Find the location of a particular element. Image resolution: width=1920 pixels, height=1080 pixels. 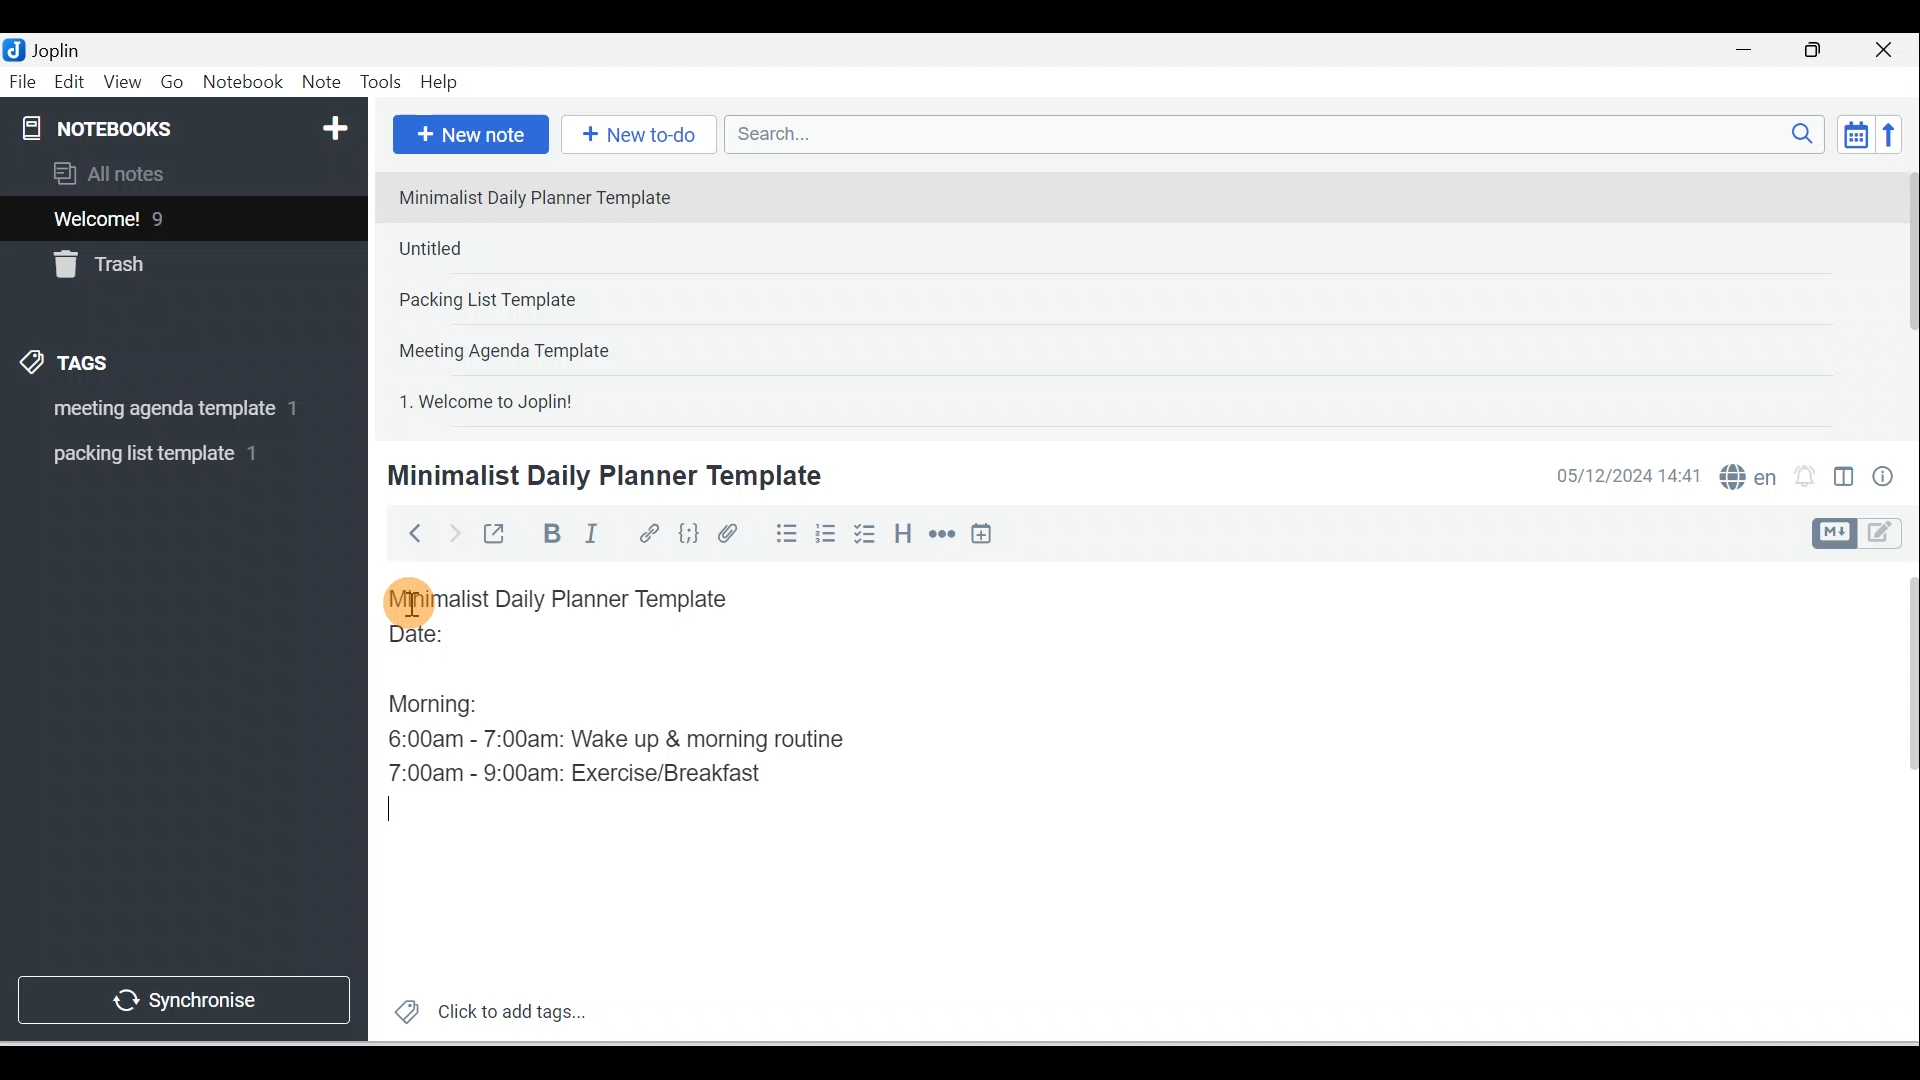

Reverse sort is located at coordinates (1895, 134).